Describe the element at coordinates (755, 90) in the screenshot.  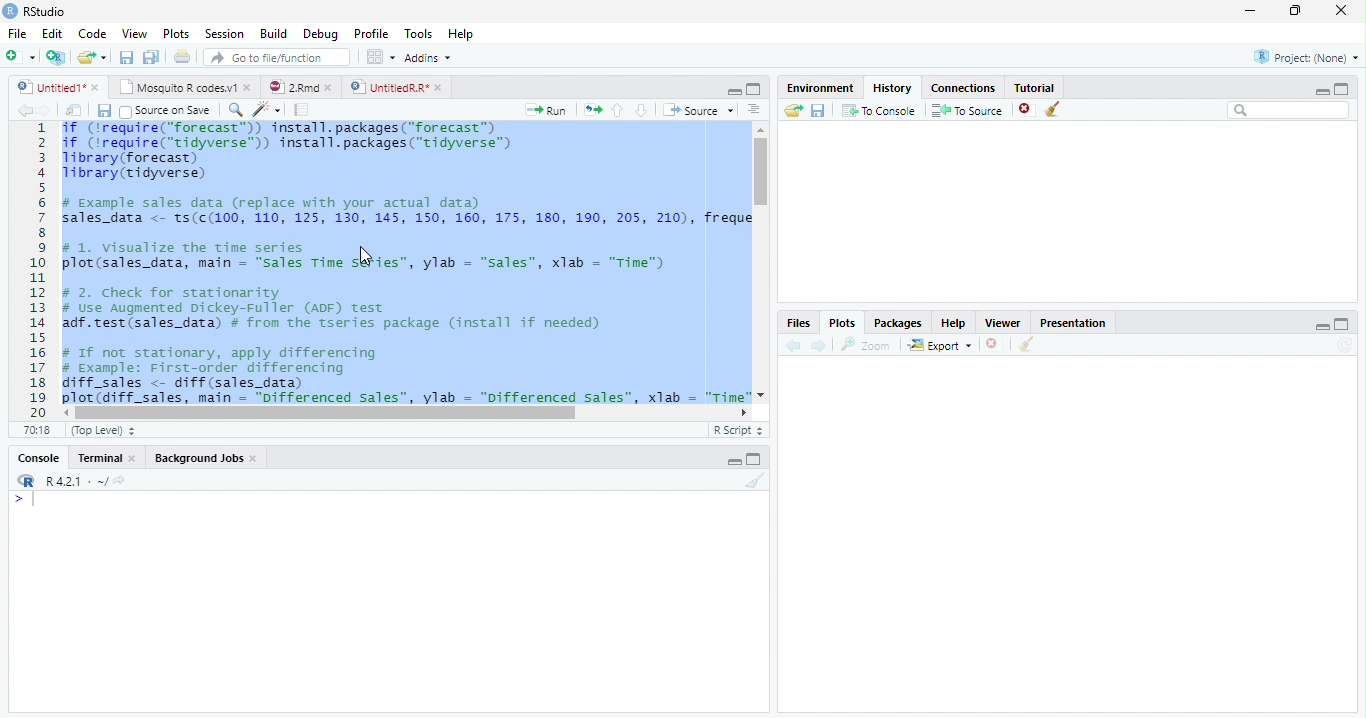
I see `Maximize` at that location.